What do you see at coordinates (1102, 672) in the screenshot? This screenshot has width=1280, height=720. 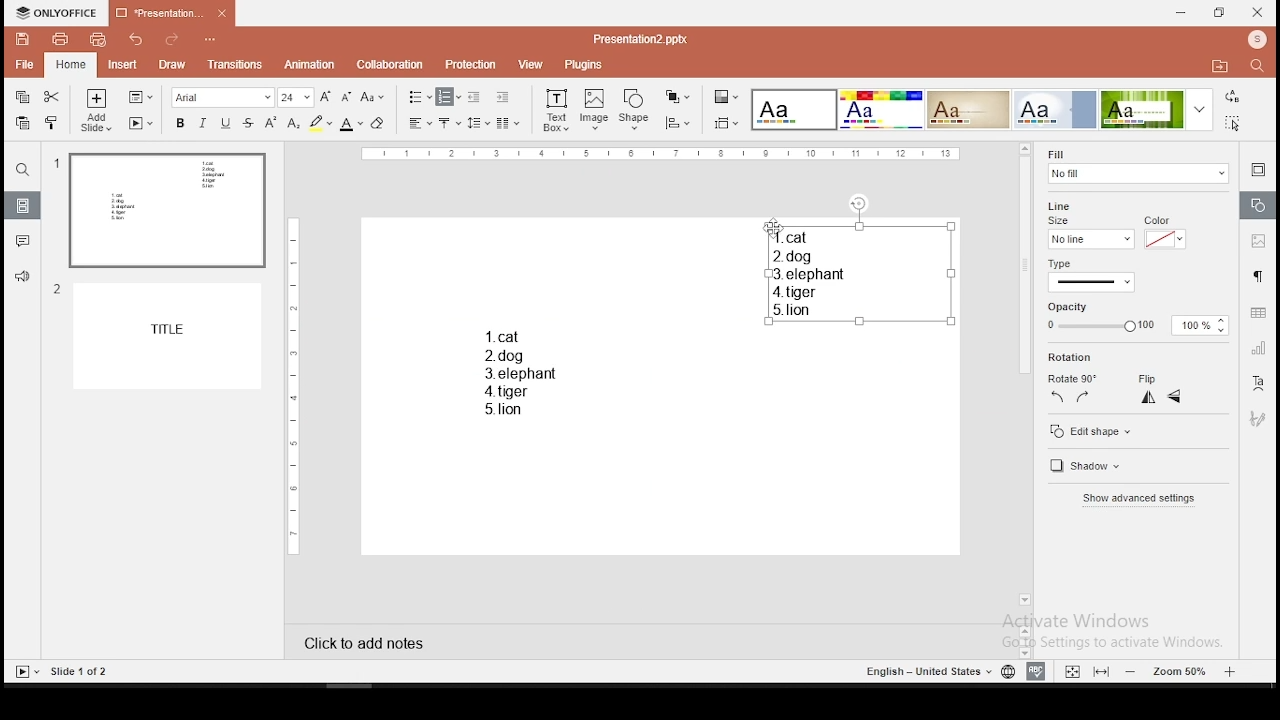 I see `fit to width` at bounding box center [1102, 672].